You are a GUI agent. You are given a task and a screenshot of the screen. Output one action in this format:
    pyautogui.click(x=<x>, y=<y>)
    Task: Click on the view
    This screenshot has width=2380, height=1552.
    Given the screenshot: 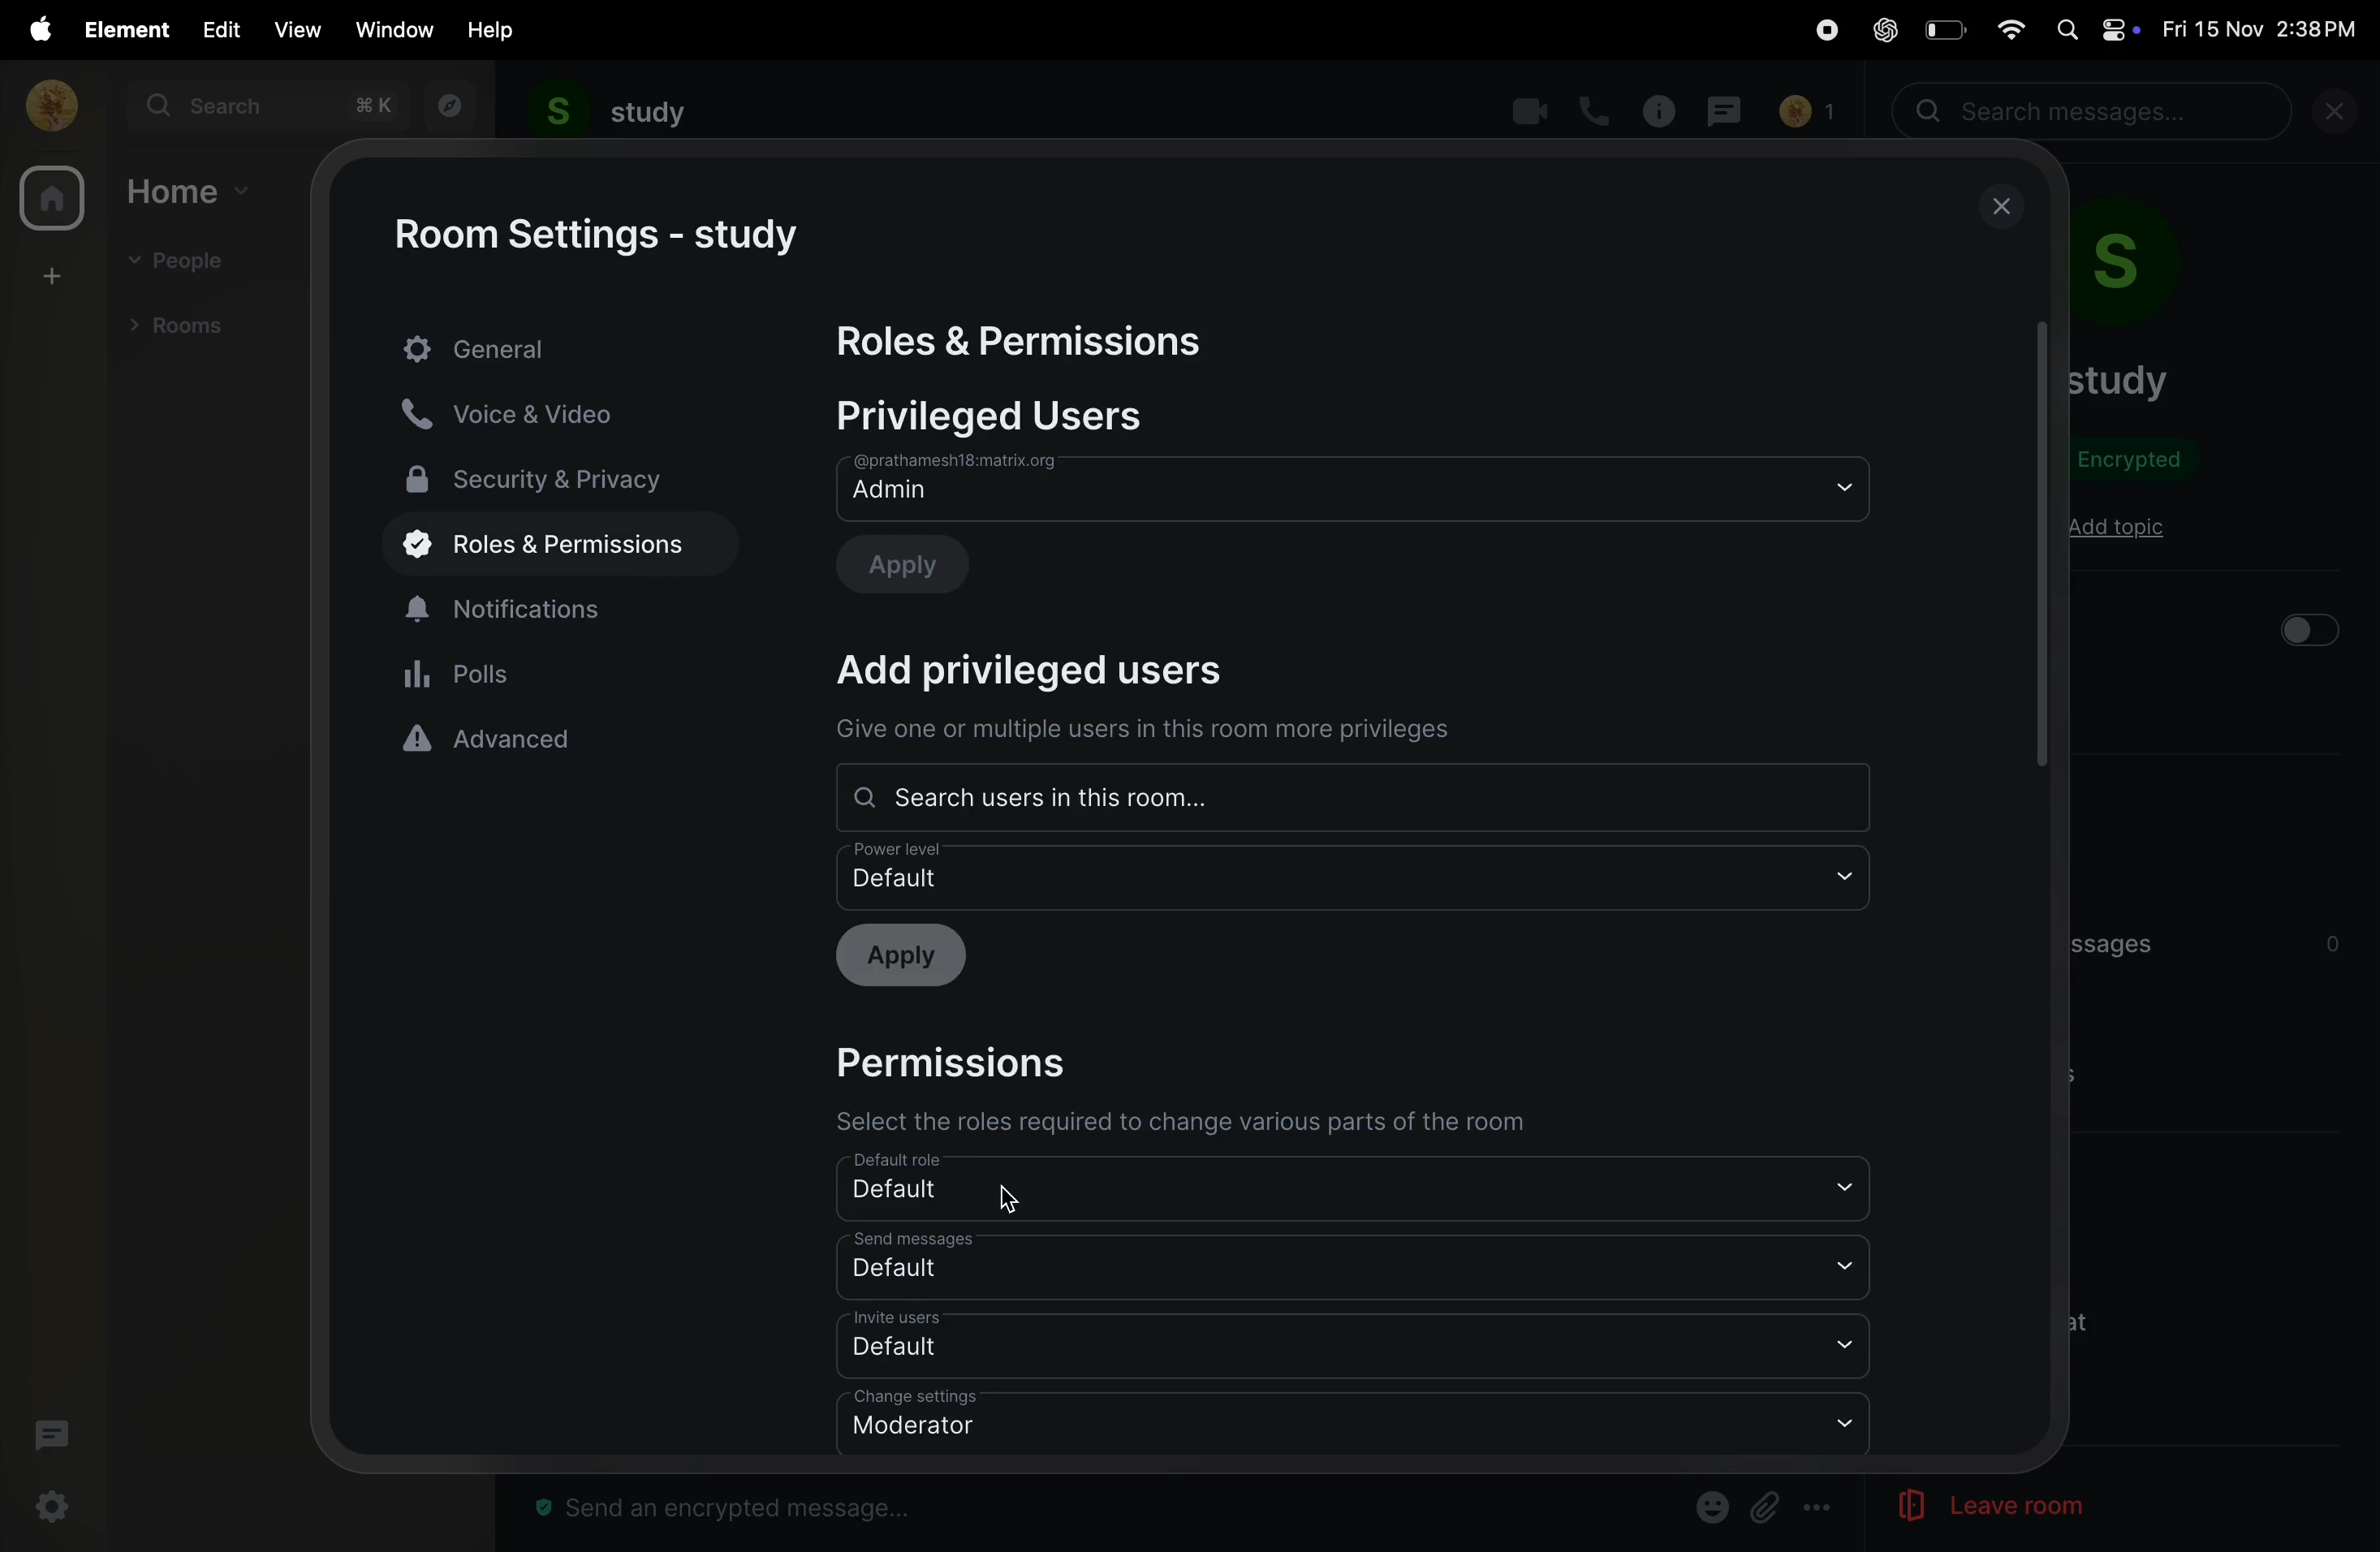 What is the action you would take?
    pyautogui.click(x=295, y=30)
    